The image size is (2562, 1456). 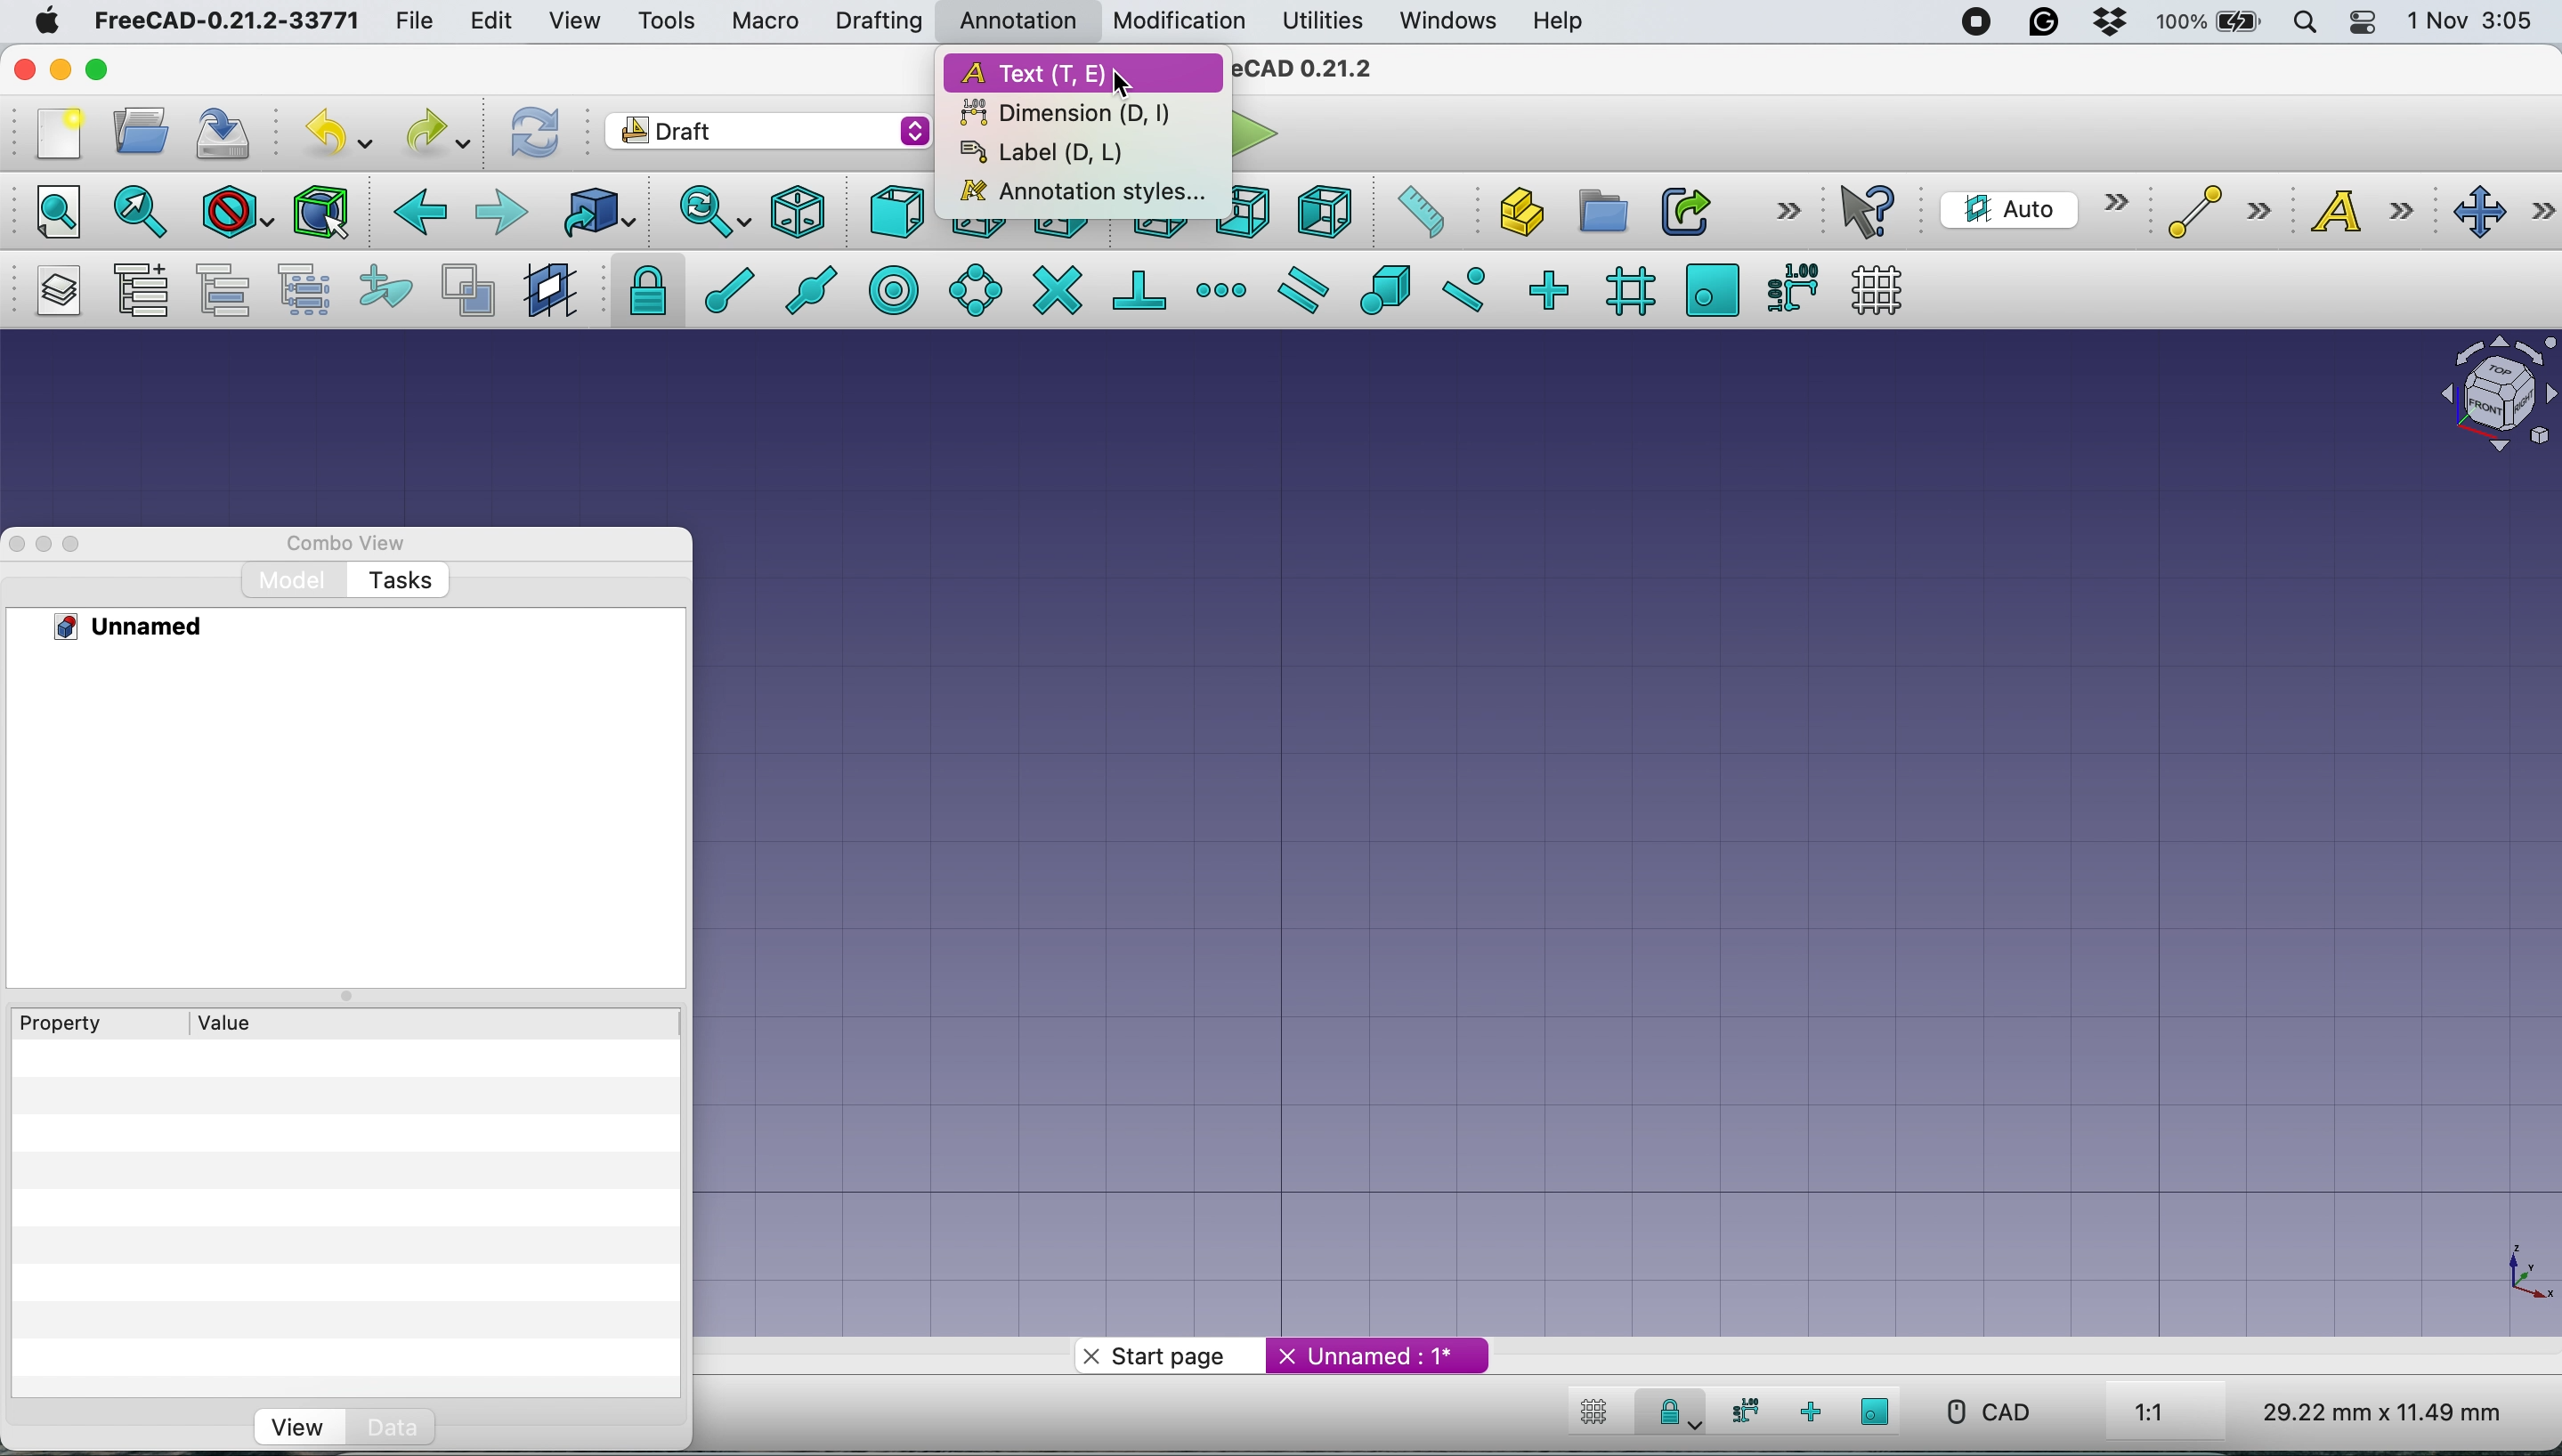 I want to click on cad, so click(x=1997, y=1415).